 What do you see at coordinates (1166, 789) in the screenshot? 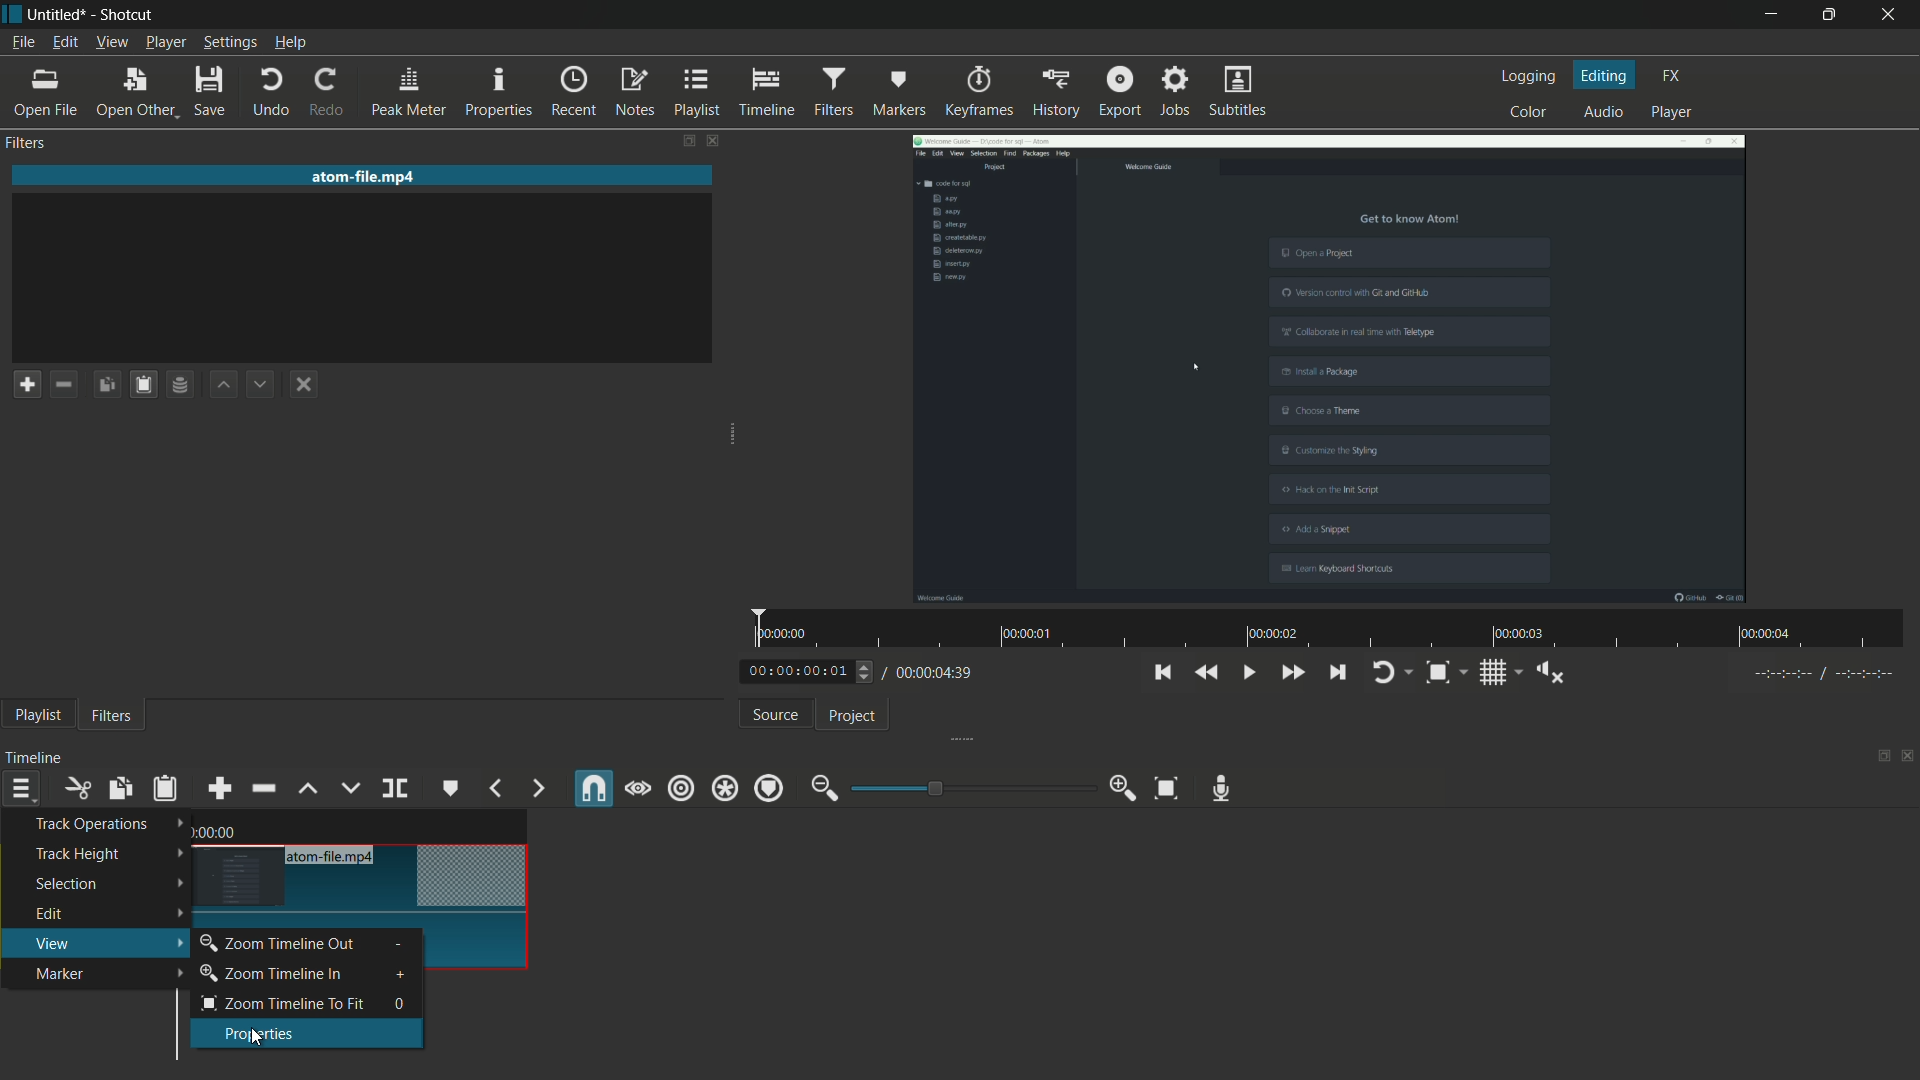
I see `zoom timeline to fit` at bounding box center [1166, 789].